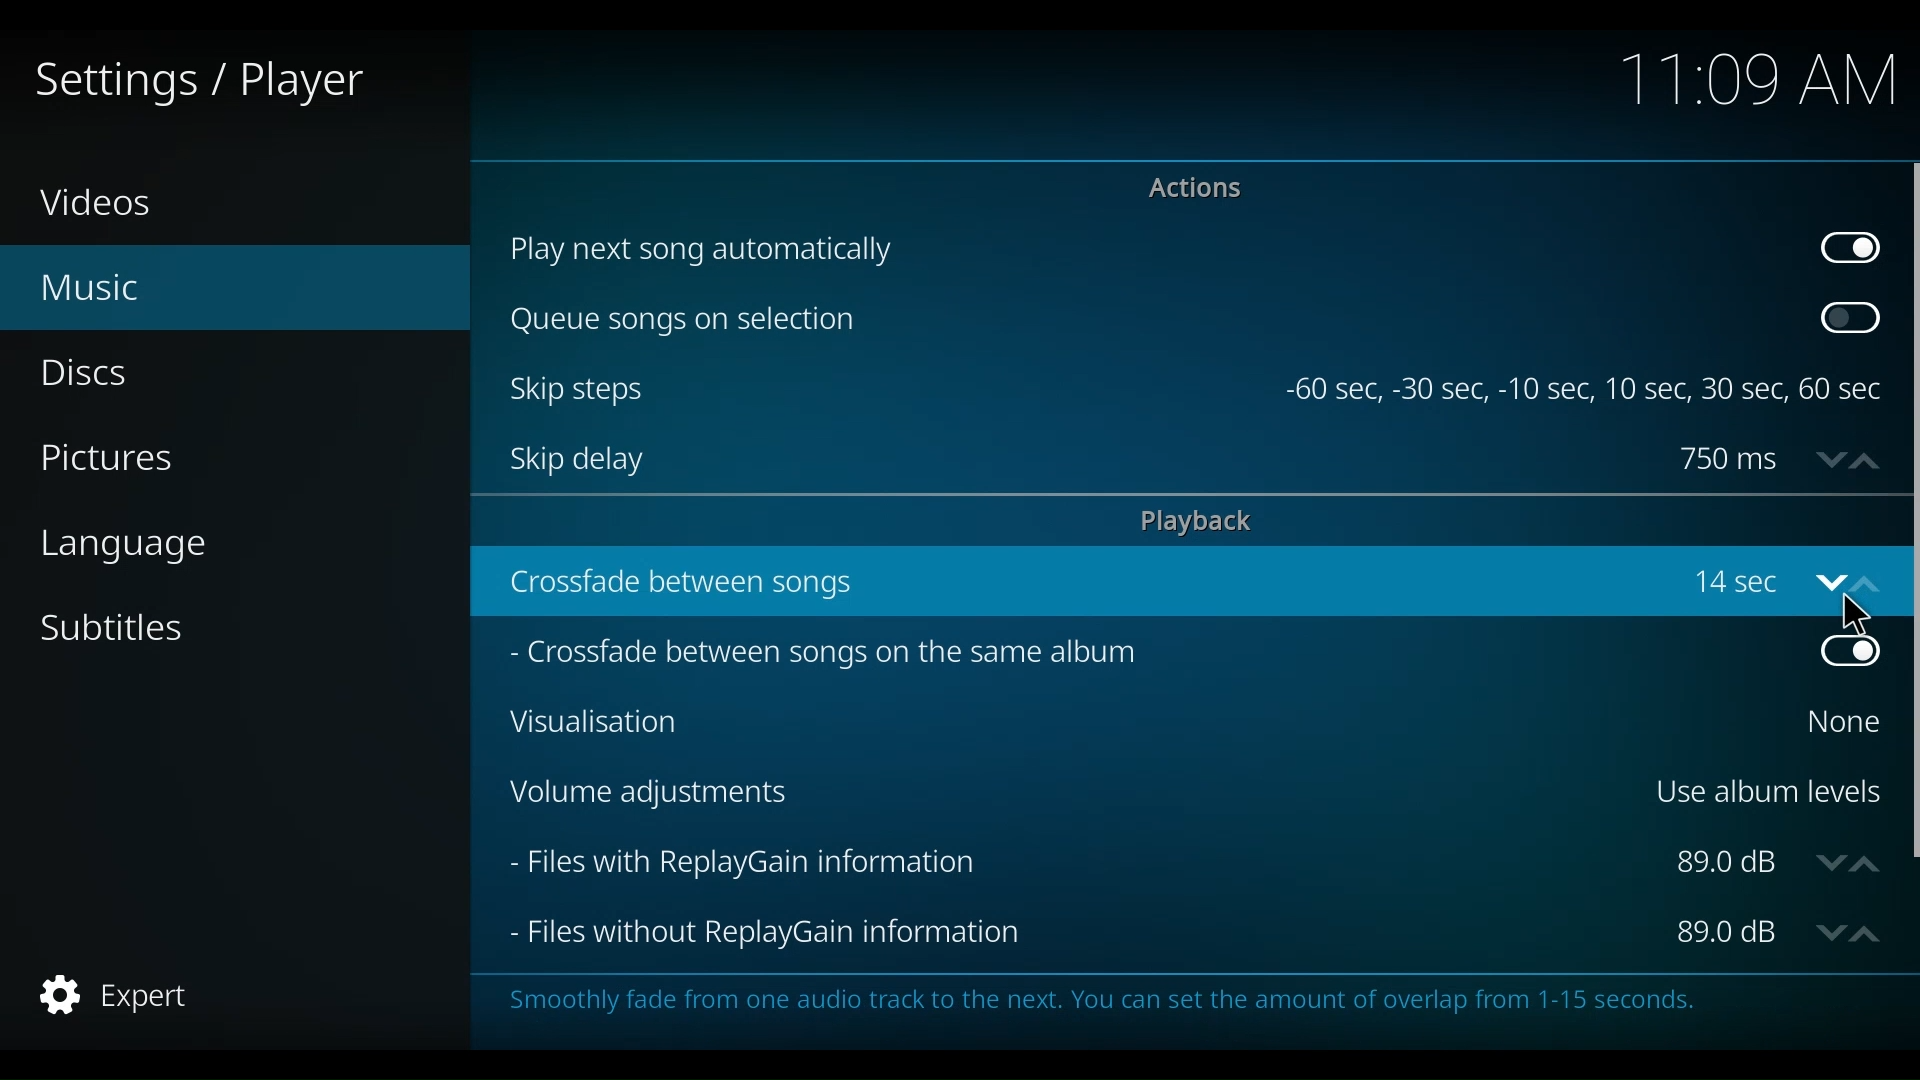 This screenshot has width=1920, height=1080. I want to click on Crossfade between songs on the same album, so click(1119, 649).